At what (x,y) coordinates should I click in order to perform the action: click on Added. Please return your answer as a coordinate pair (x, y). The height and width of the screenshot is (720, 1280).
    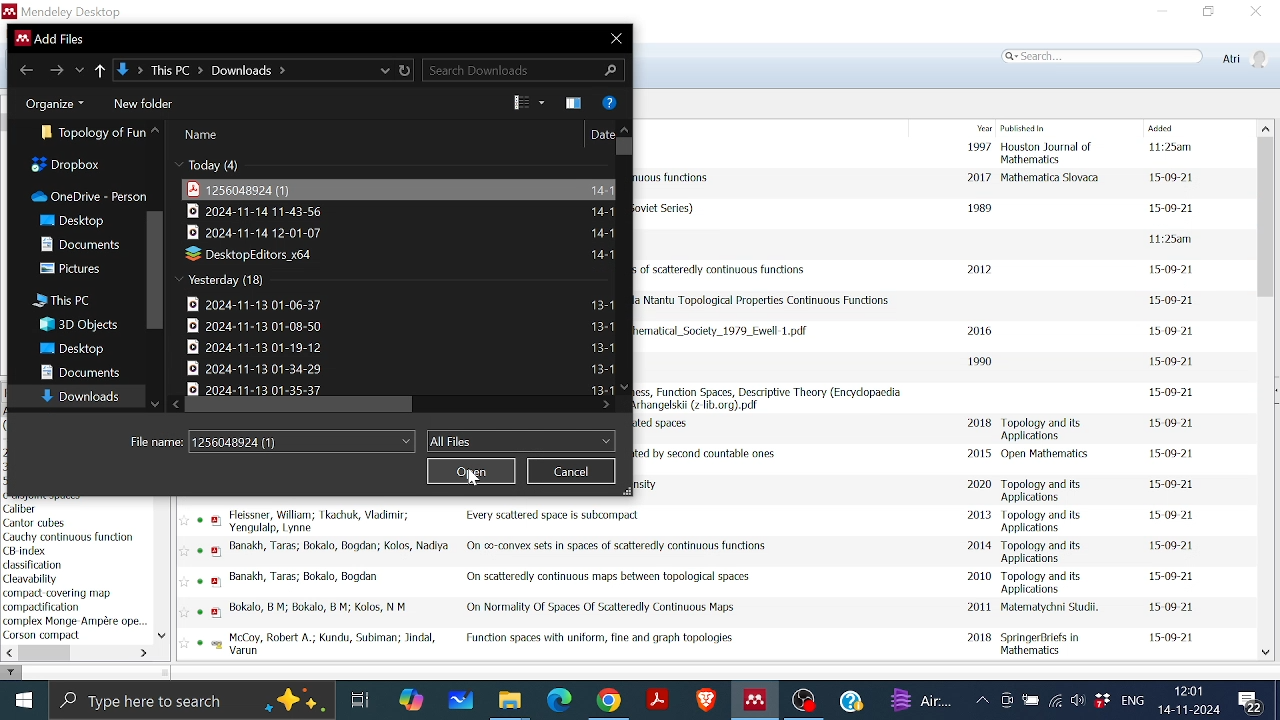
    Looking at the image, I should click on (1164, 127).